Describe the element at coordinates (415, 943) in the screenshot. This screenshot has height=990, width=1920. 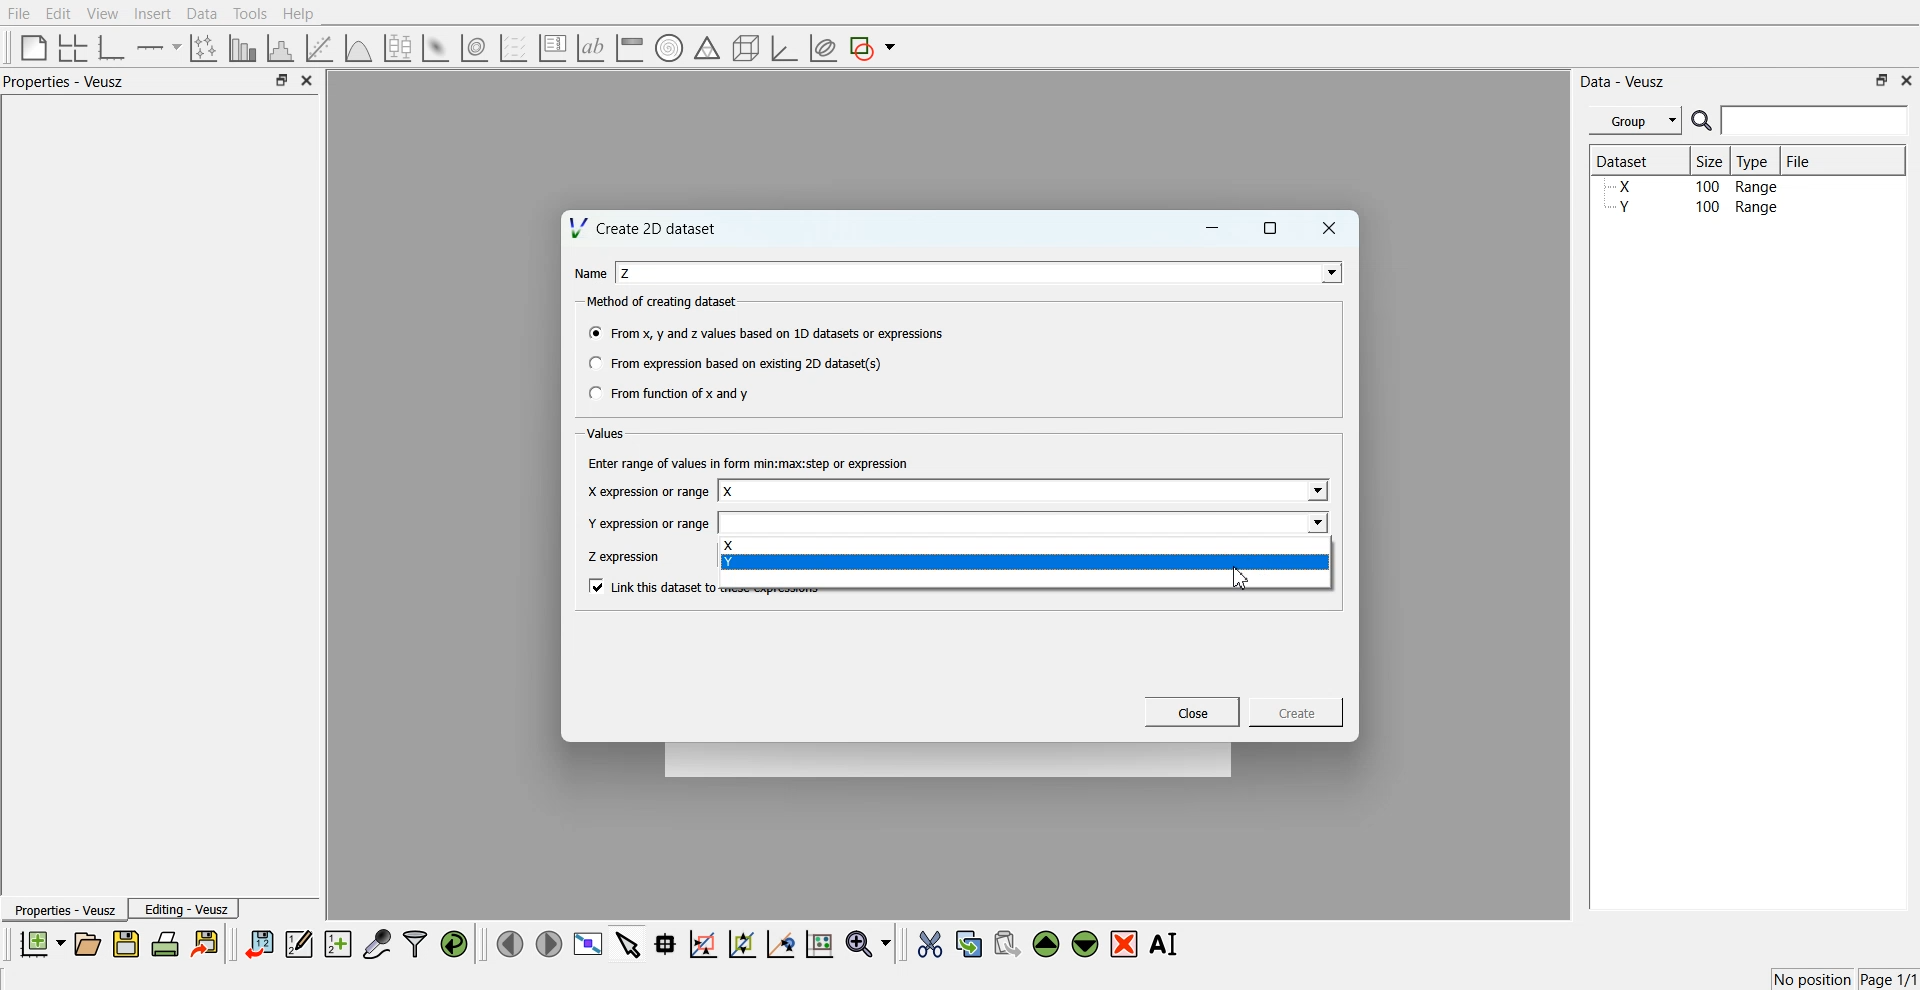
I see `Filter dataset` at that location.